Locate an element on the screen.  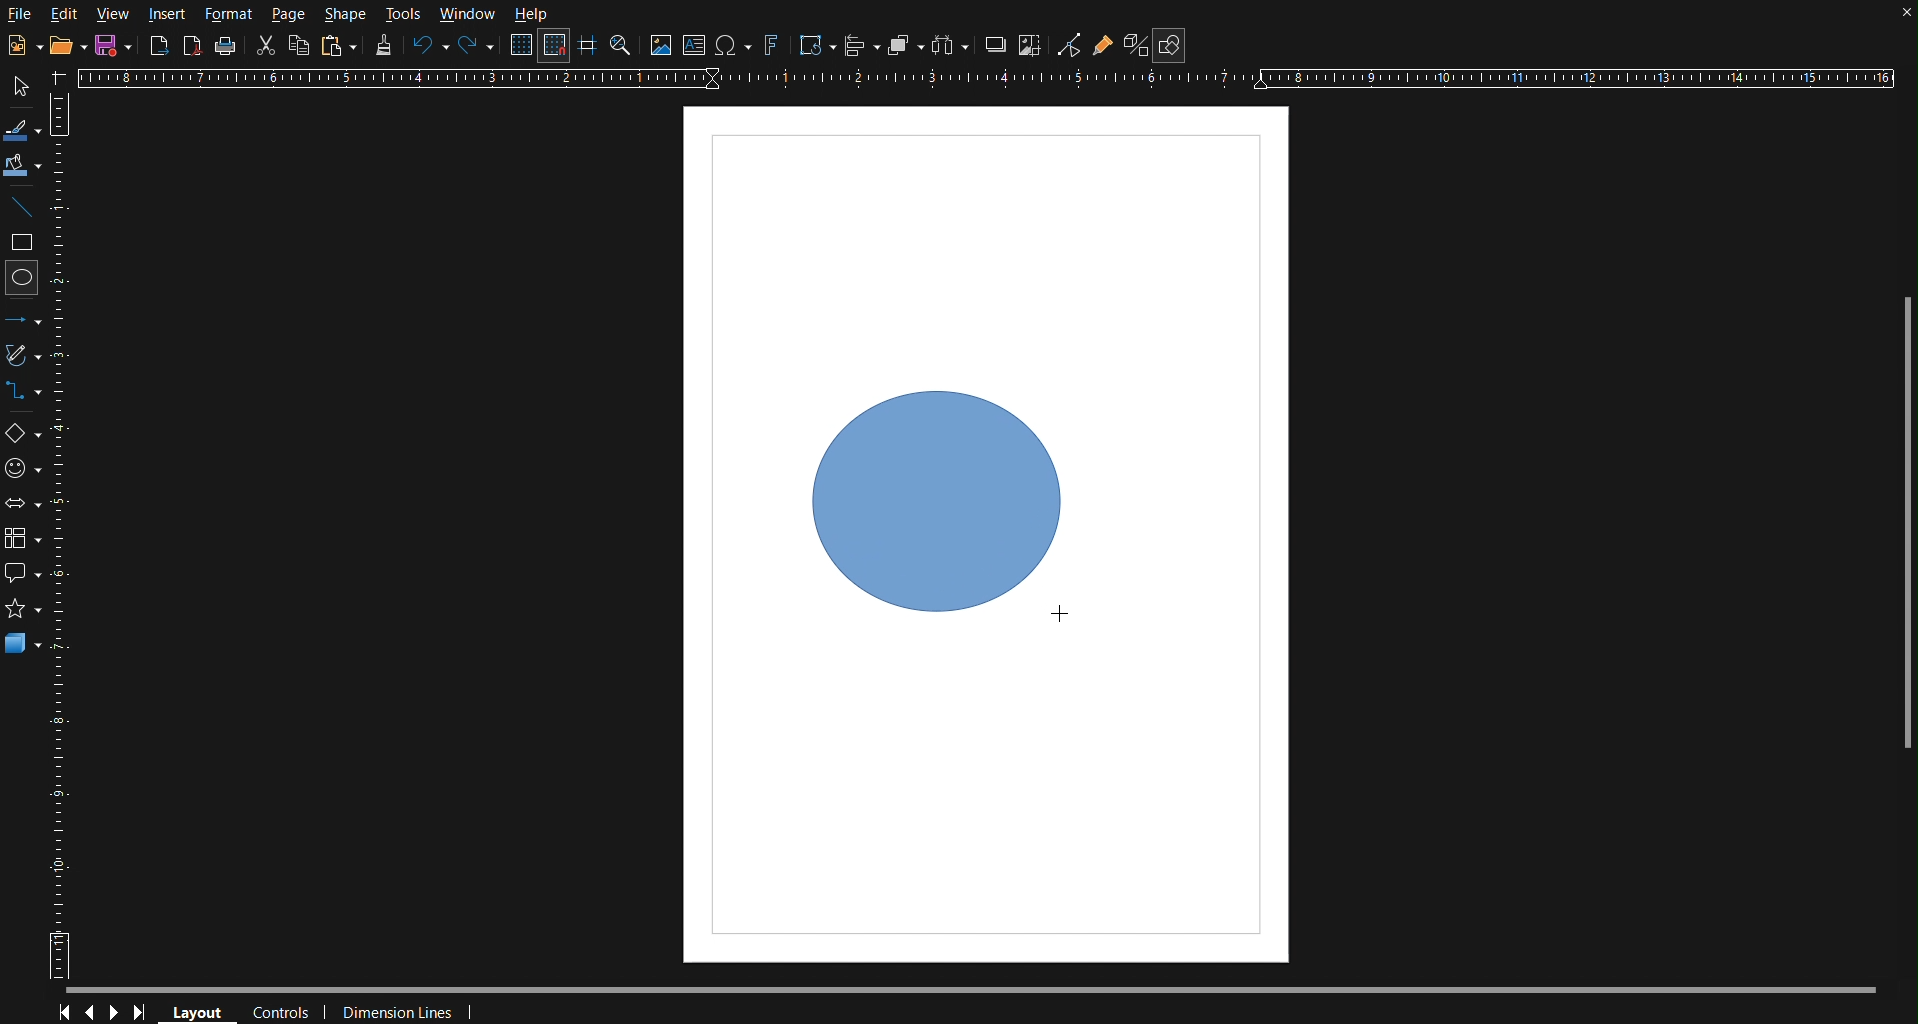
Transformation is located at coordinates (816, 46).